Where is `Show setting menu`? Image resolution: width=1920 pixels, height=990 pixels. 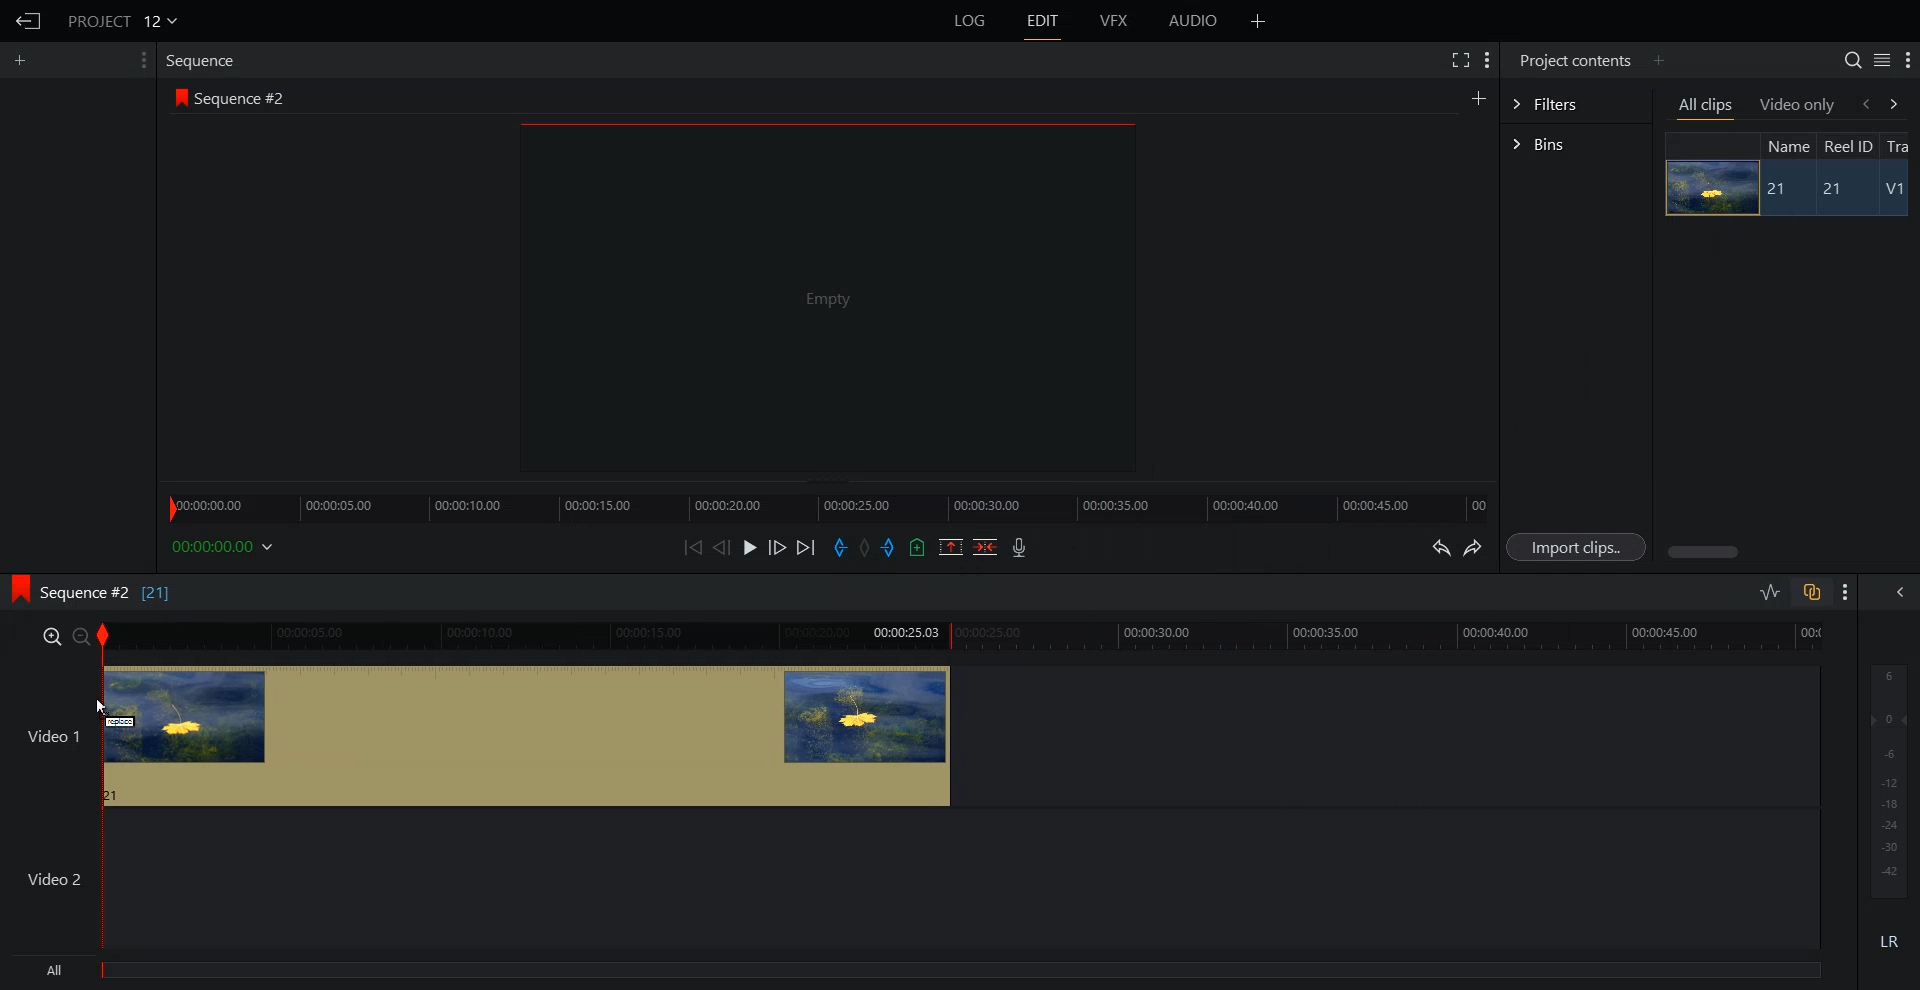 Show setting menu is located at coordinates (1908, 61).